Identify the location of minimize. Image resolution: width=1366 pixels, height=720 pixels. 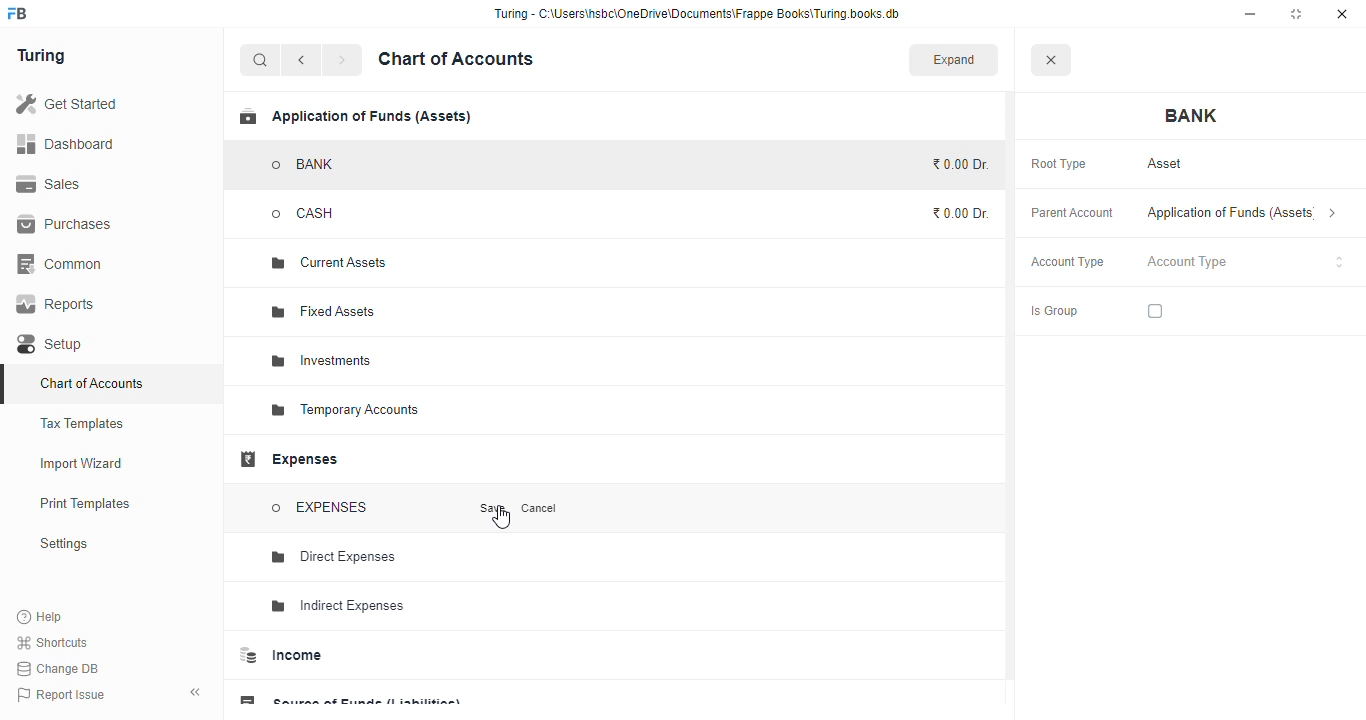
(1250, 14).